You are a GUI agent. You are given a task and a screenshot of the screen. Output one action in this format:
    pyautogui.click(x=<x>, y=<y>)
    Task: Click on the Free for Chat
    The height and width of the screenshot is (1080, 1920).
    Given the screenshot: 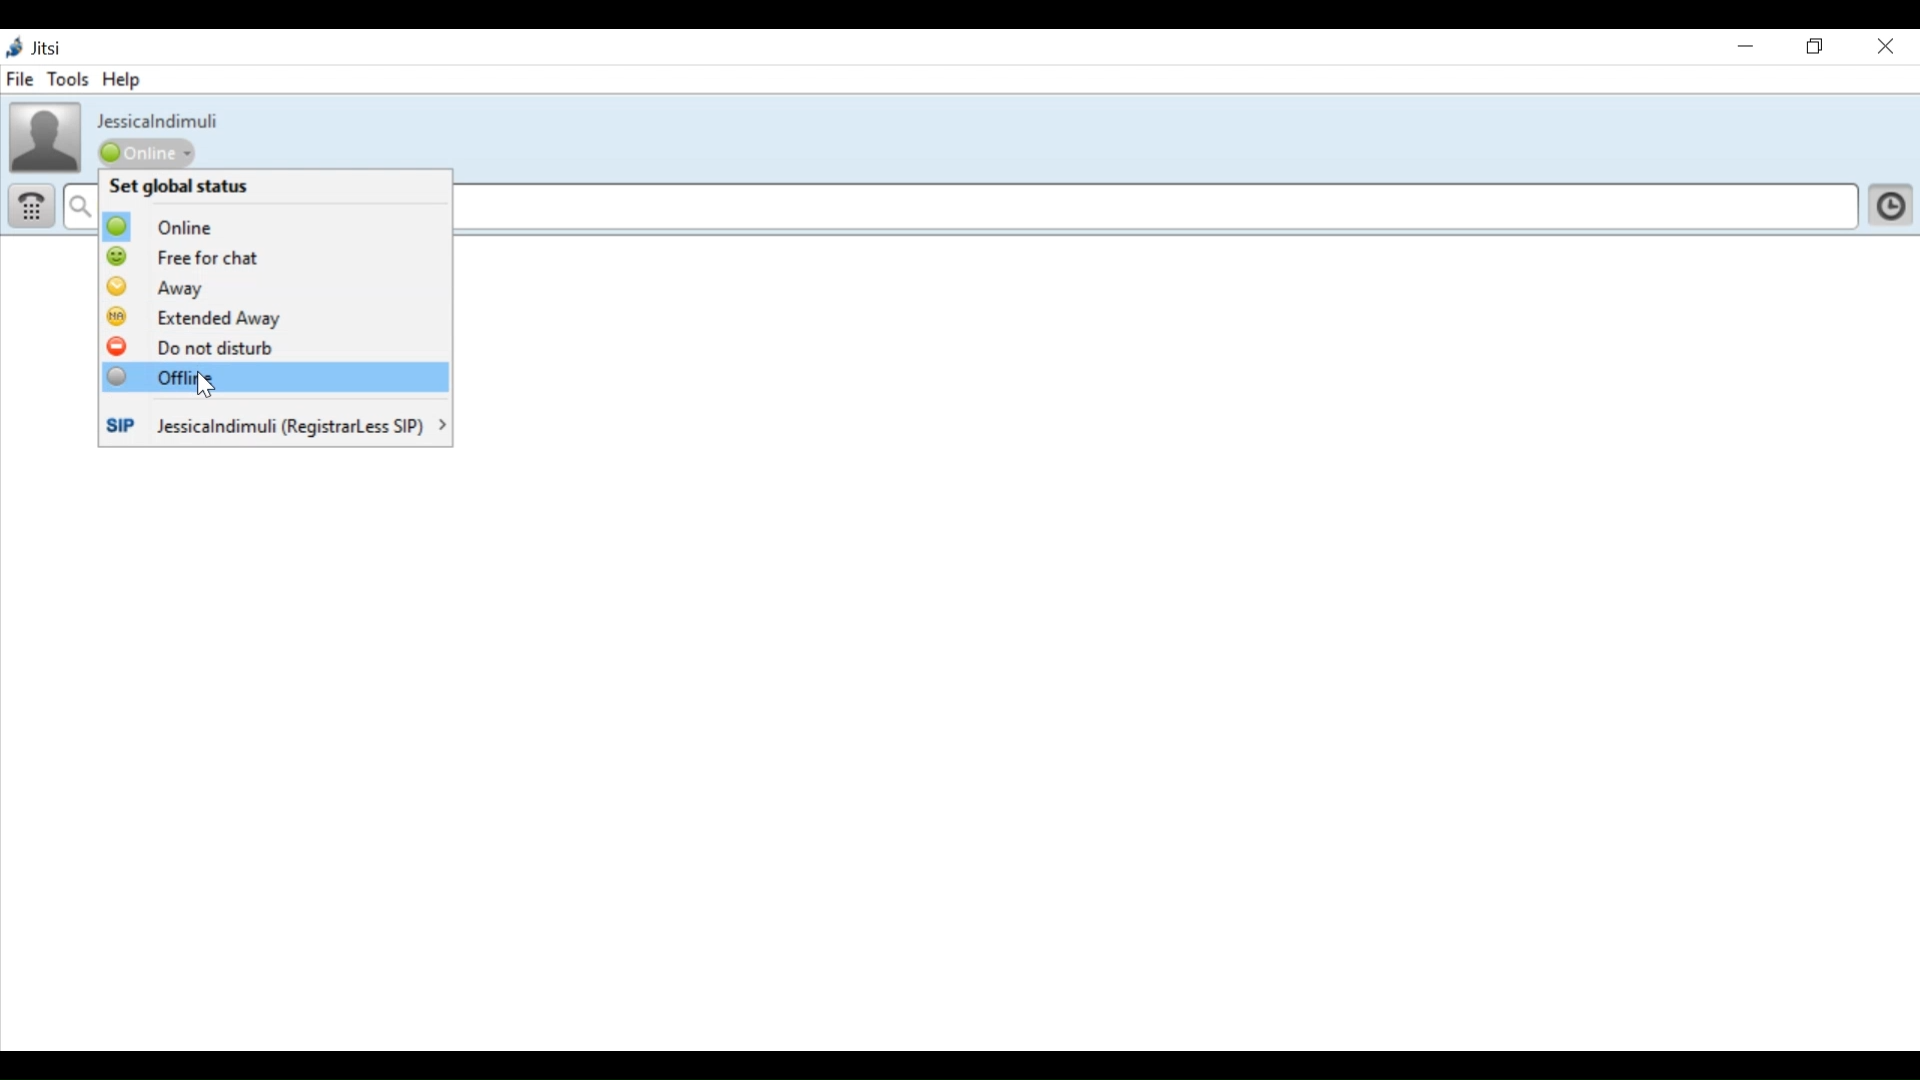 What is the action you would take?
    pyautogui.click(x=273, y=256)
    